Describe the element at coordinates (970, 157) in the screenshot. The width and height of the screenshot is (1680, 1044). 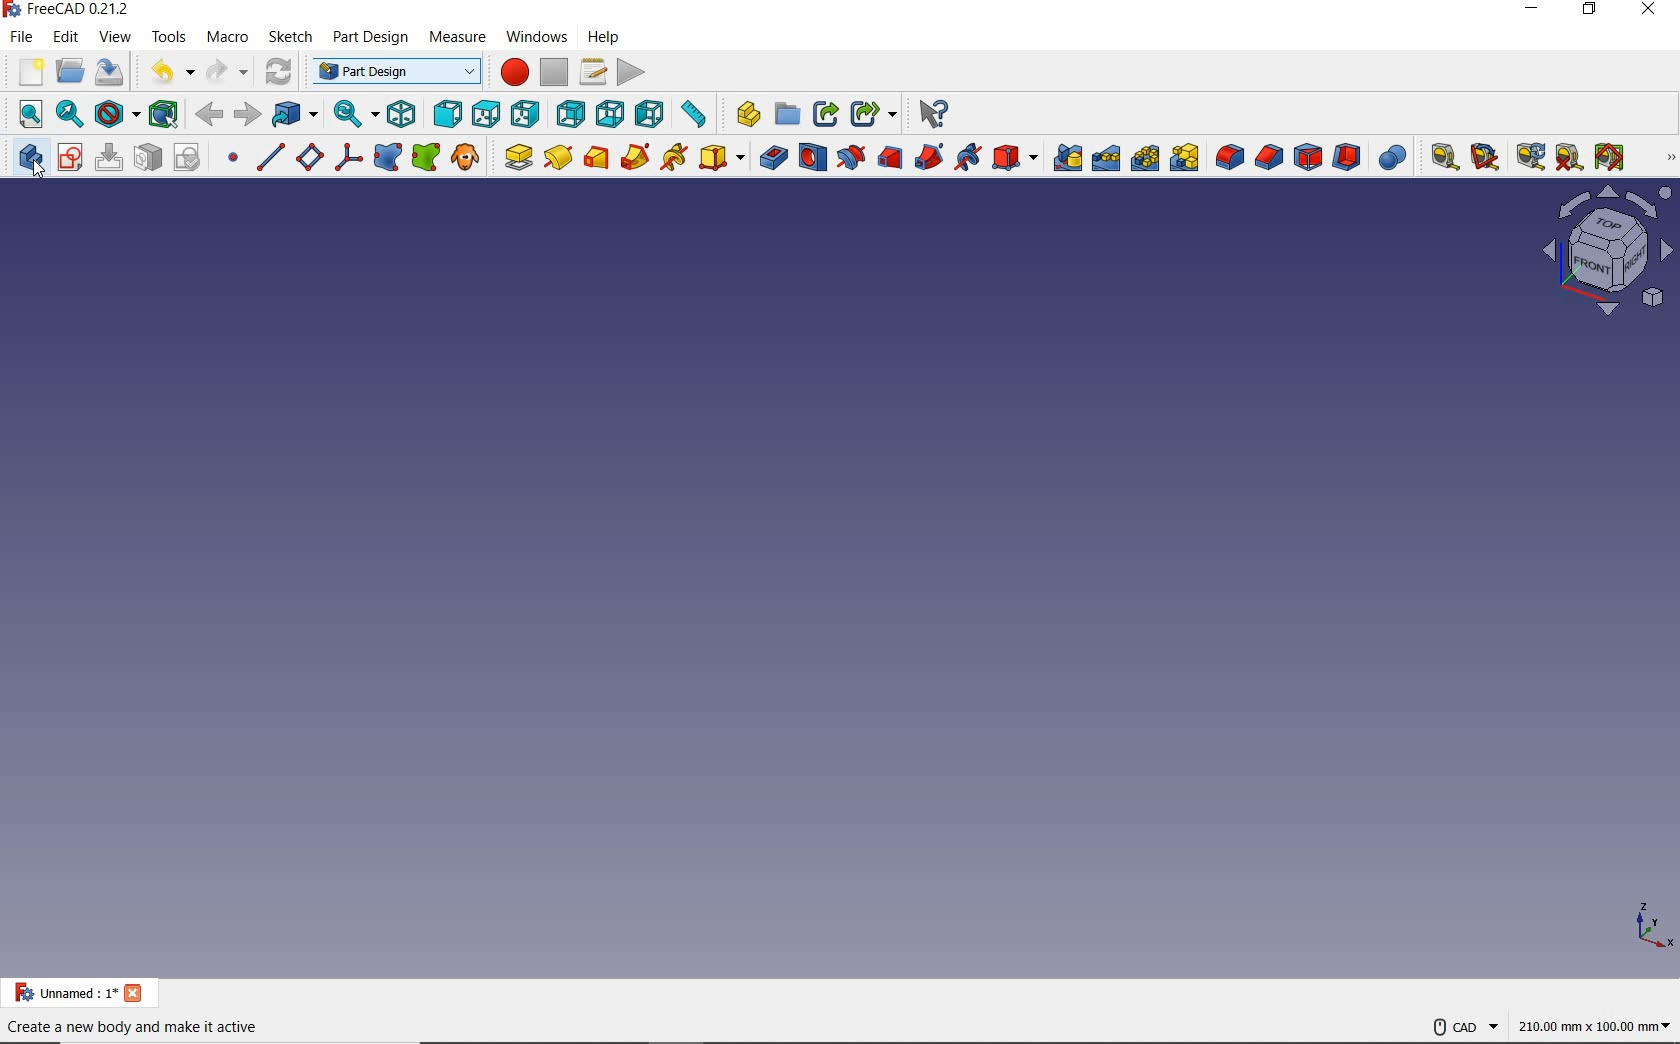
I see `SUBTRACTIVE HELIX` at that location.